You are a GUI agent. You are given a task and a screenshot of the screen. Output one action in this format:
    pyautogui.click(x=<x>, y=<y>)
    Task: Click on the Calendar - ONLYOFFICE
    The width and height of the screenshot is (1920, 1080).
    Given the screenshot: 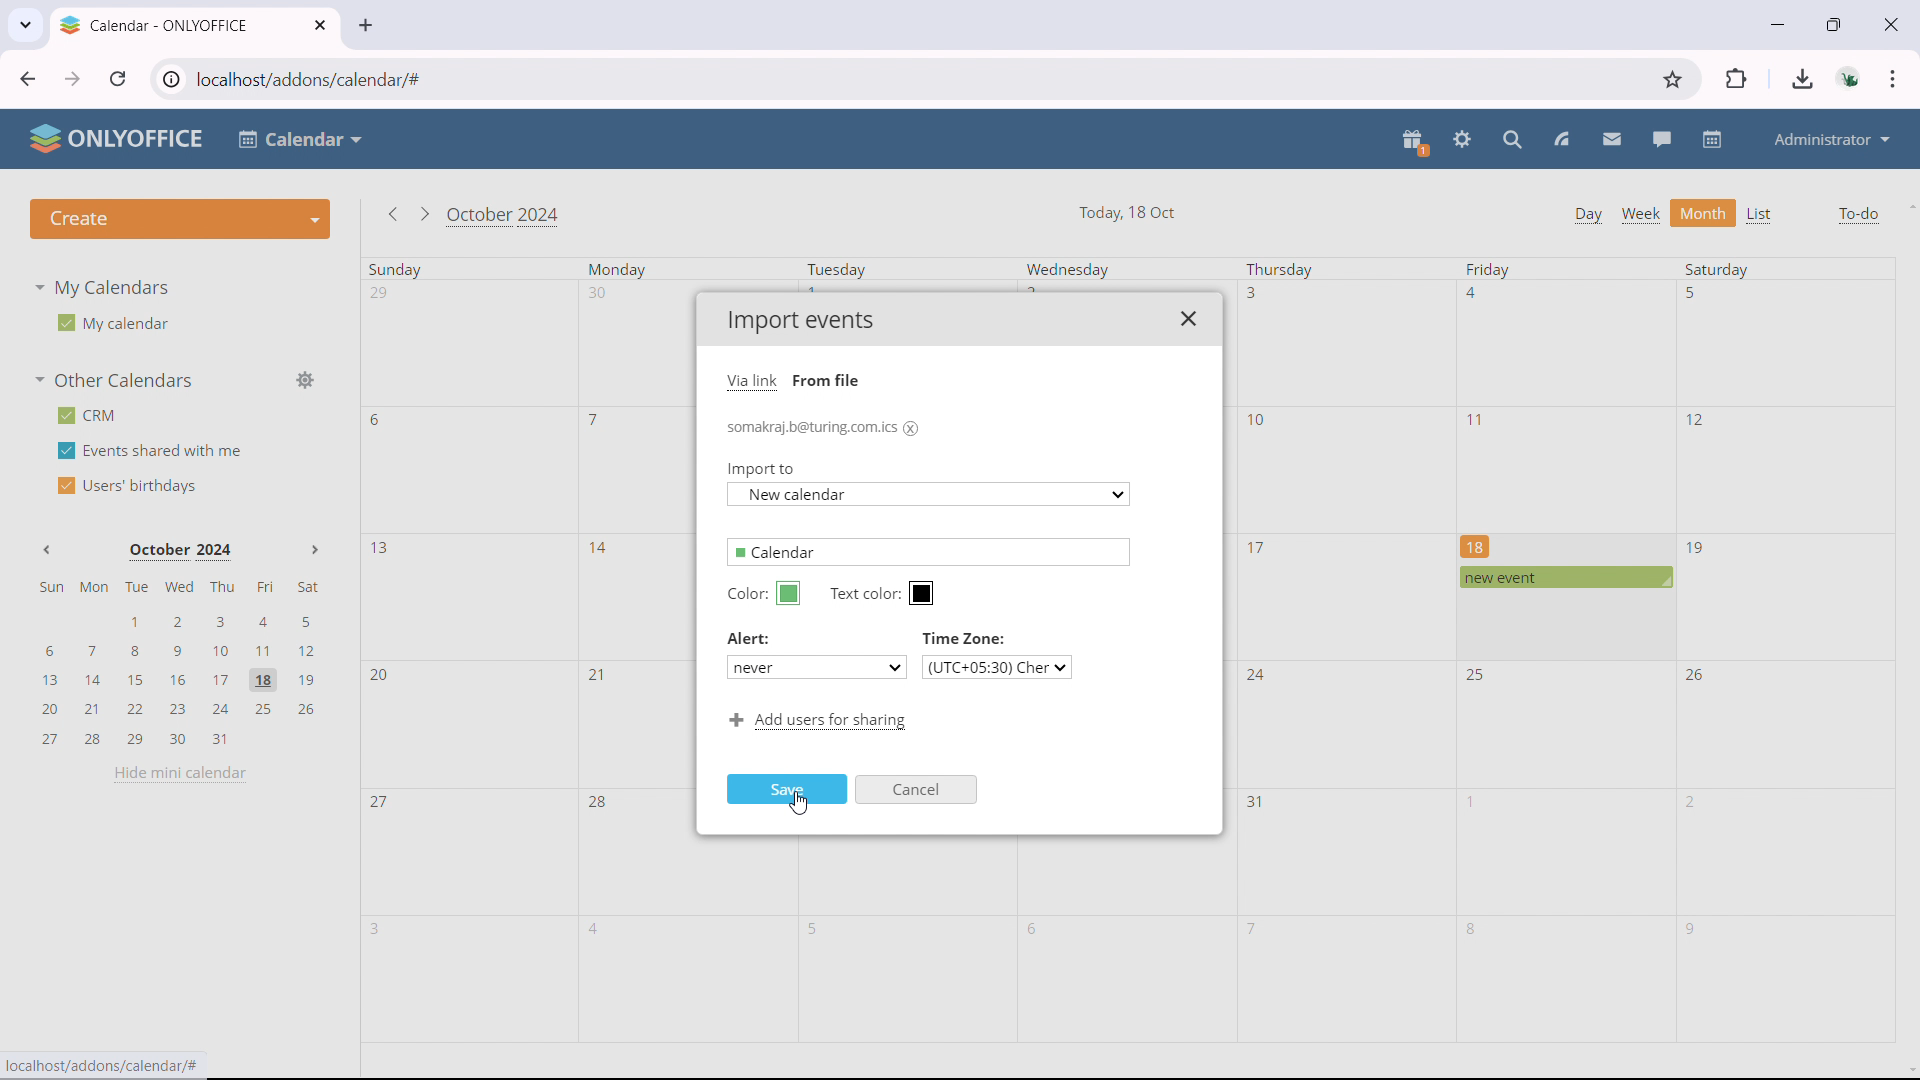 What is the action you would take?
    pyautogui.click(x=155, y=25)
    